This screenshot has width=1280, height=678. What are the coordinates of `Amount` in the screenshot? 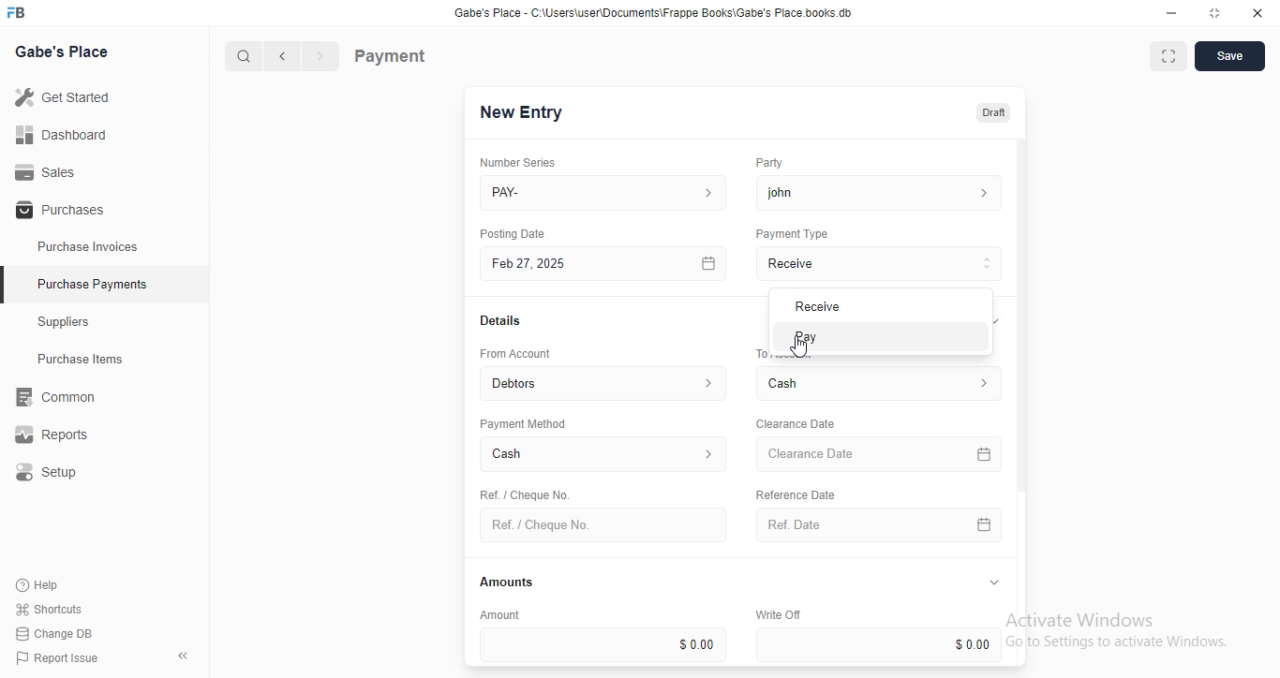 It's located at (497, 614).